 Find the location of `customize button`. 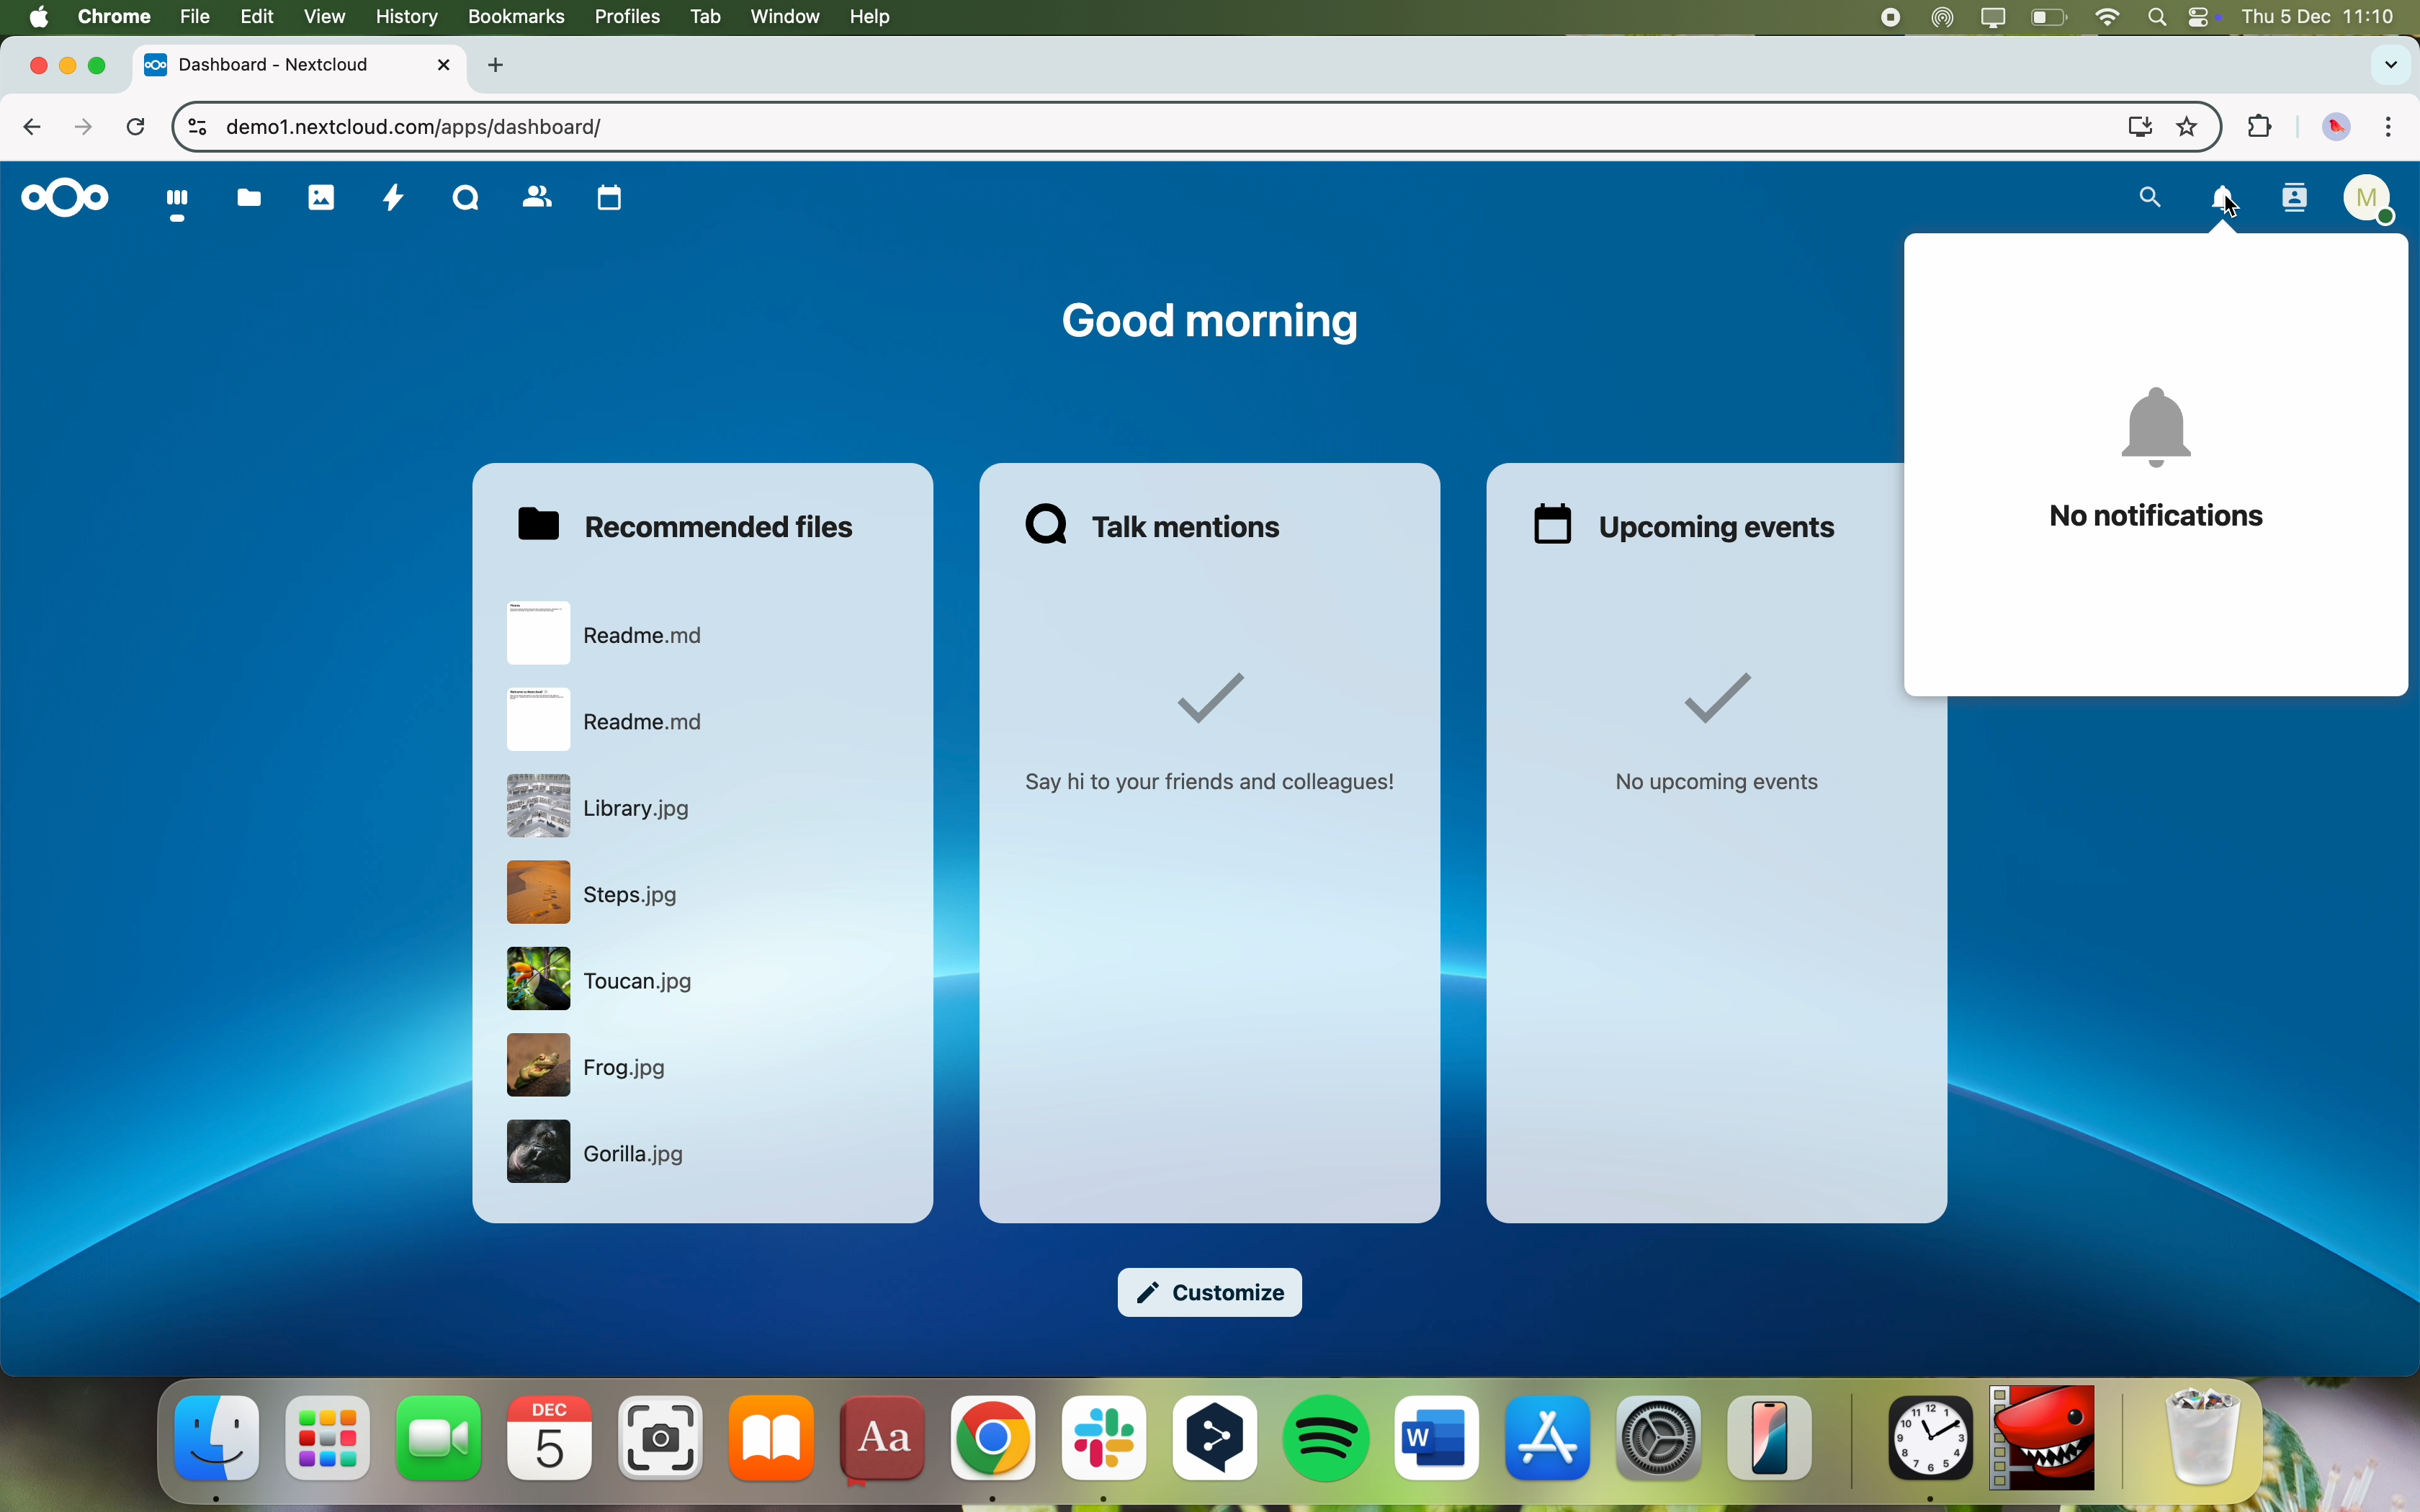

customize button is located at coordinates (1214, 1295).